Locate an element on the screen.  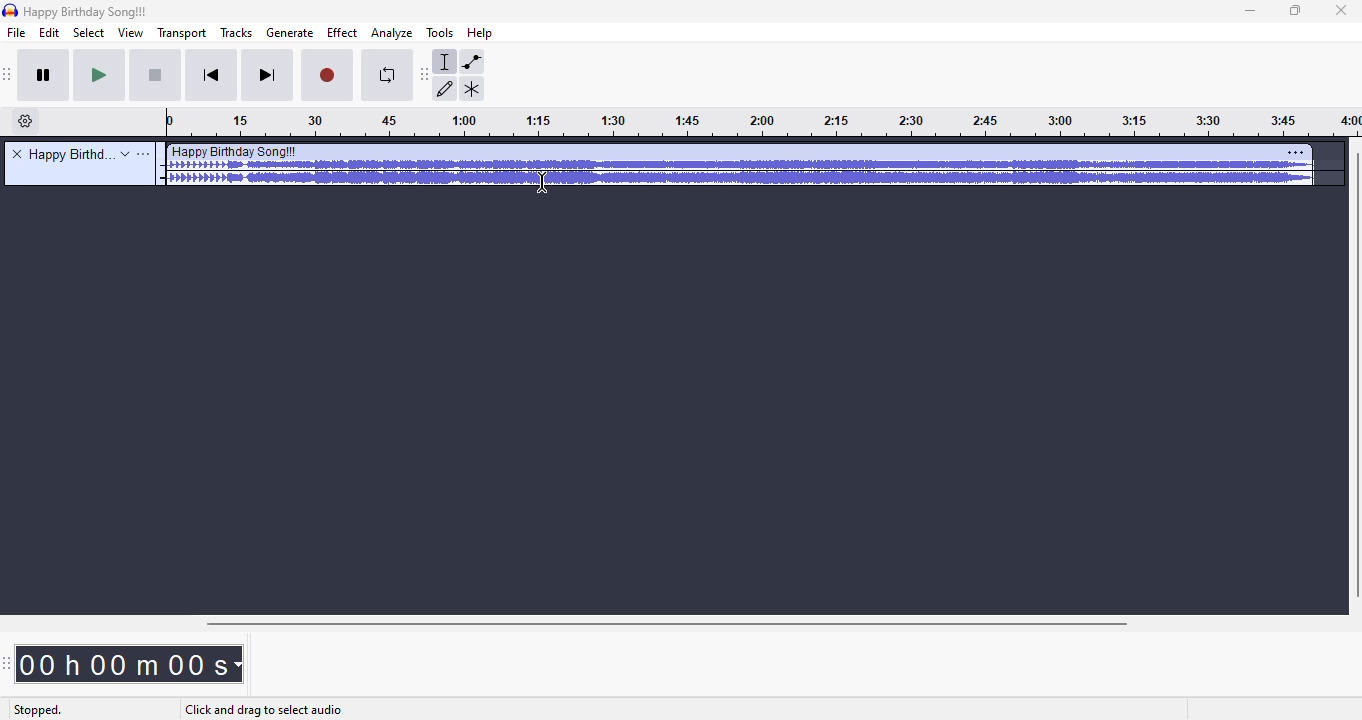
time is located at coordinates (129, 664).